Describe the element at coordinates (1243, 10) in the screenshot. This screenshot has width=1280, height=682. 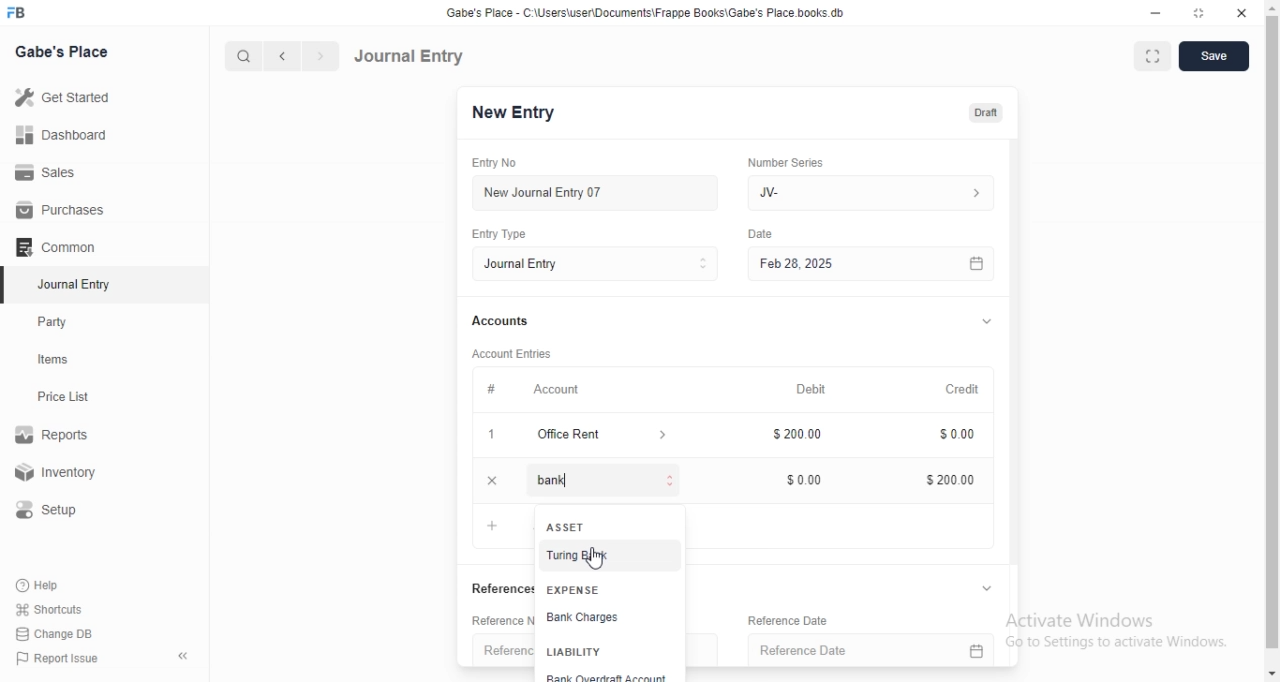
I see `close` at that location.